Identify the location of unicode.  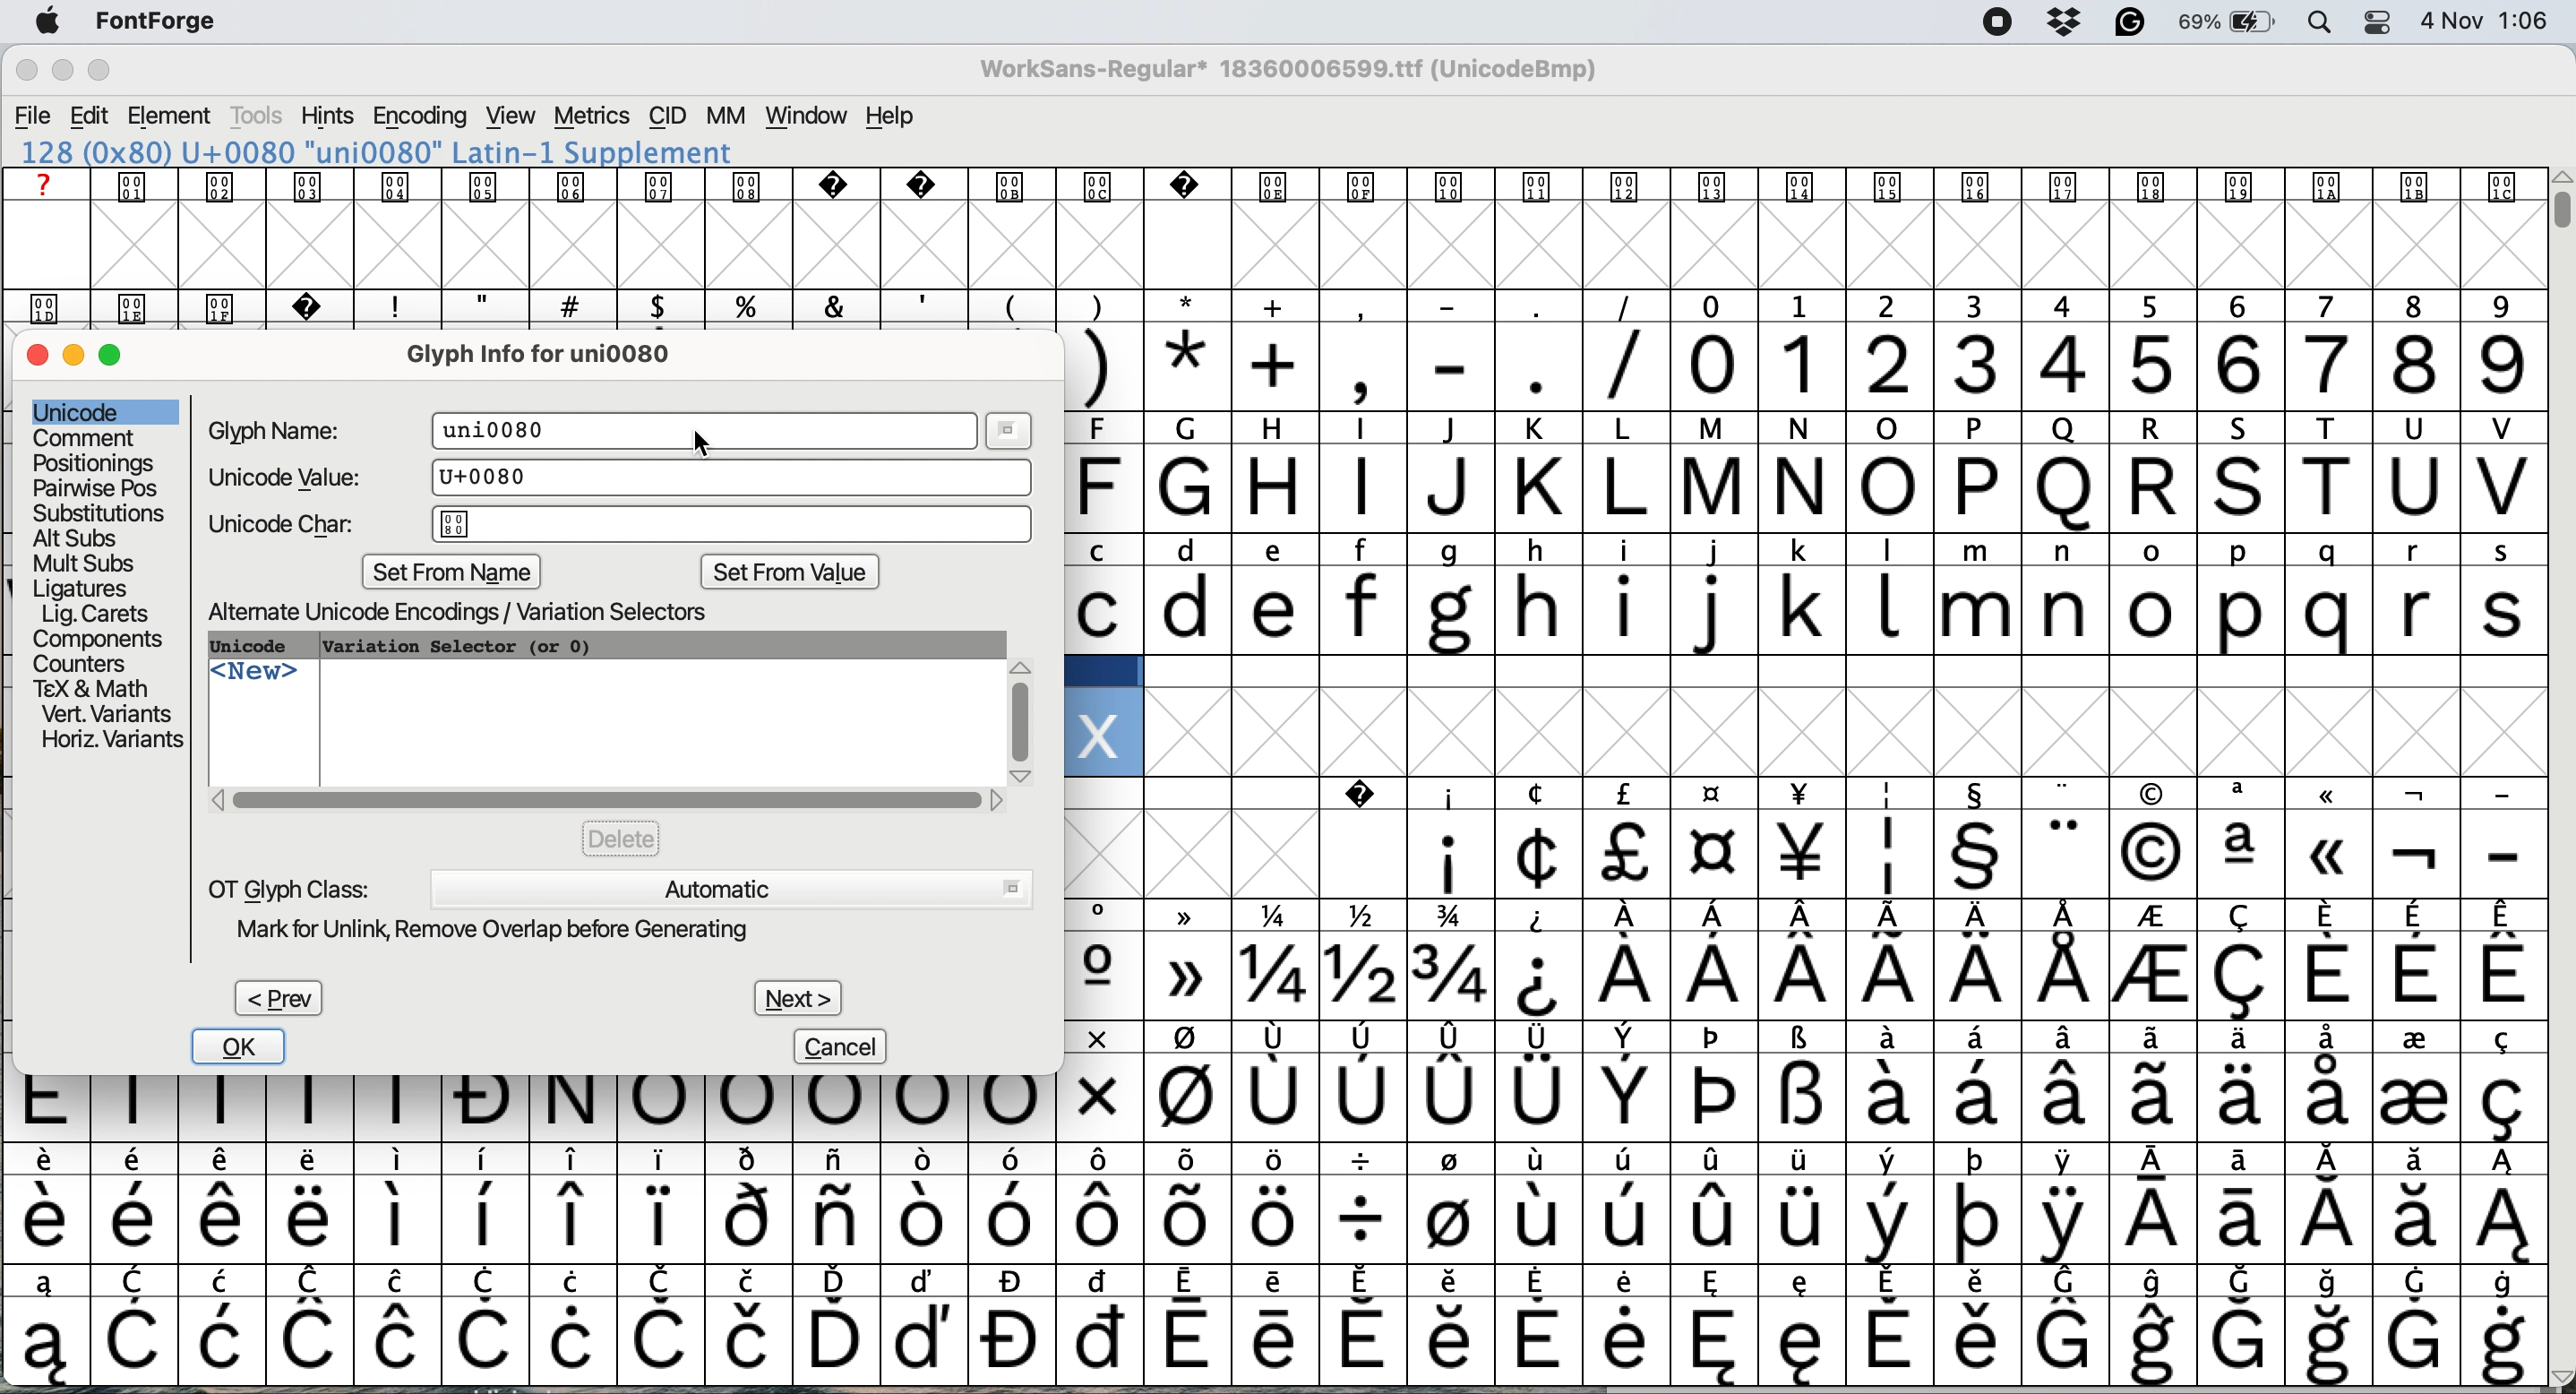
(261, 647).